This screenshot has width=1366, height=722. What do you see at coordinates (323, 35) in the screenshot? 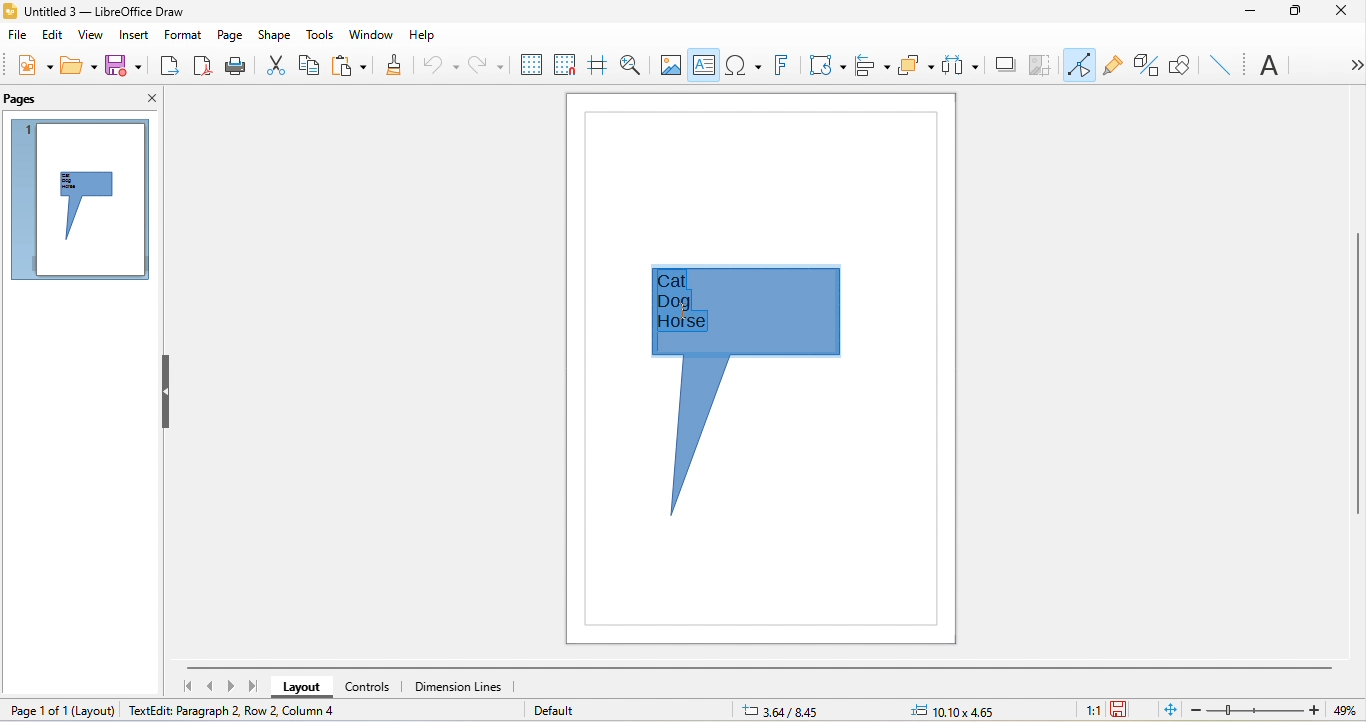
I see `tools` at bounding box center [323, 35].